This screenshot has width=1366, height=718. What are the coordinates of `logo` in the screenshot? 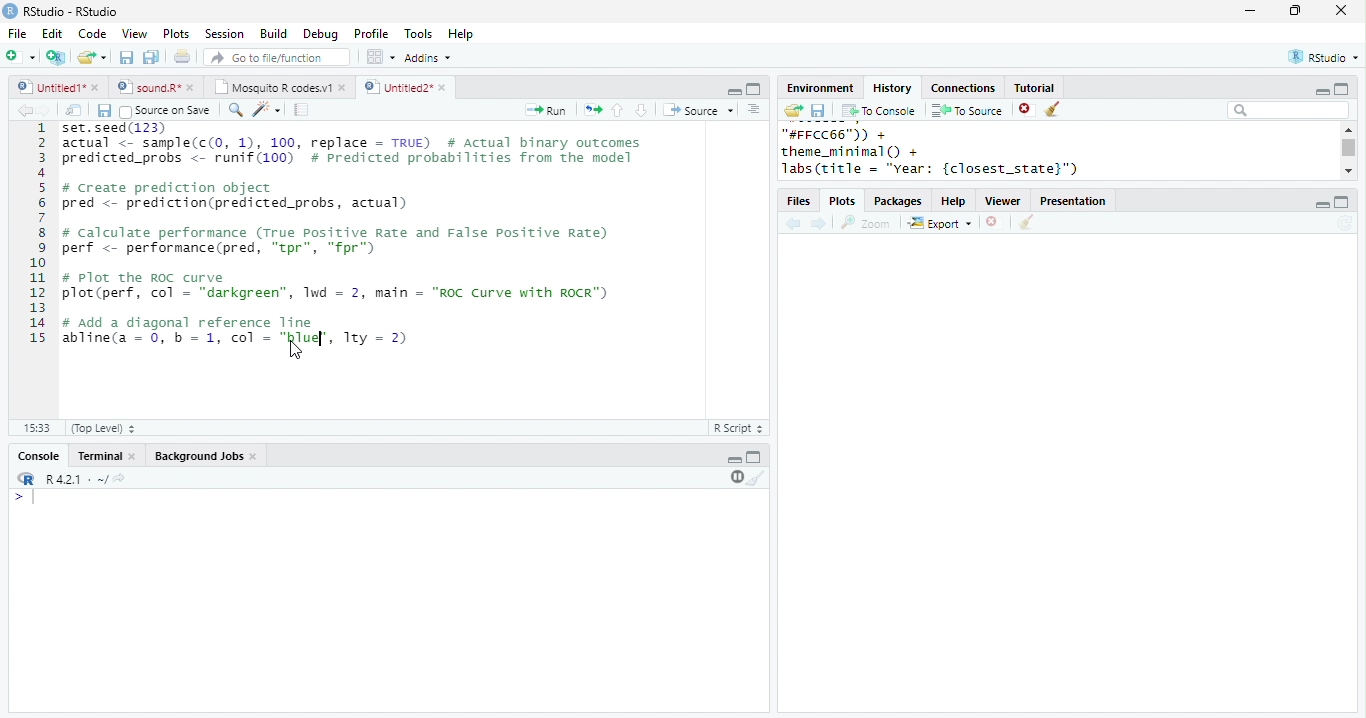 It's located at (10, 10).